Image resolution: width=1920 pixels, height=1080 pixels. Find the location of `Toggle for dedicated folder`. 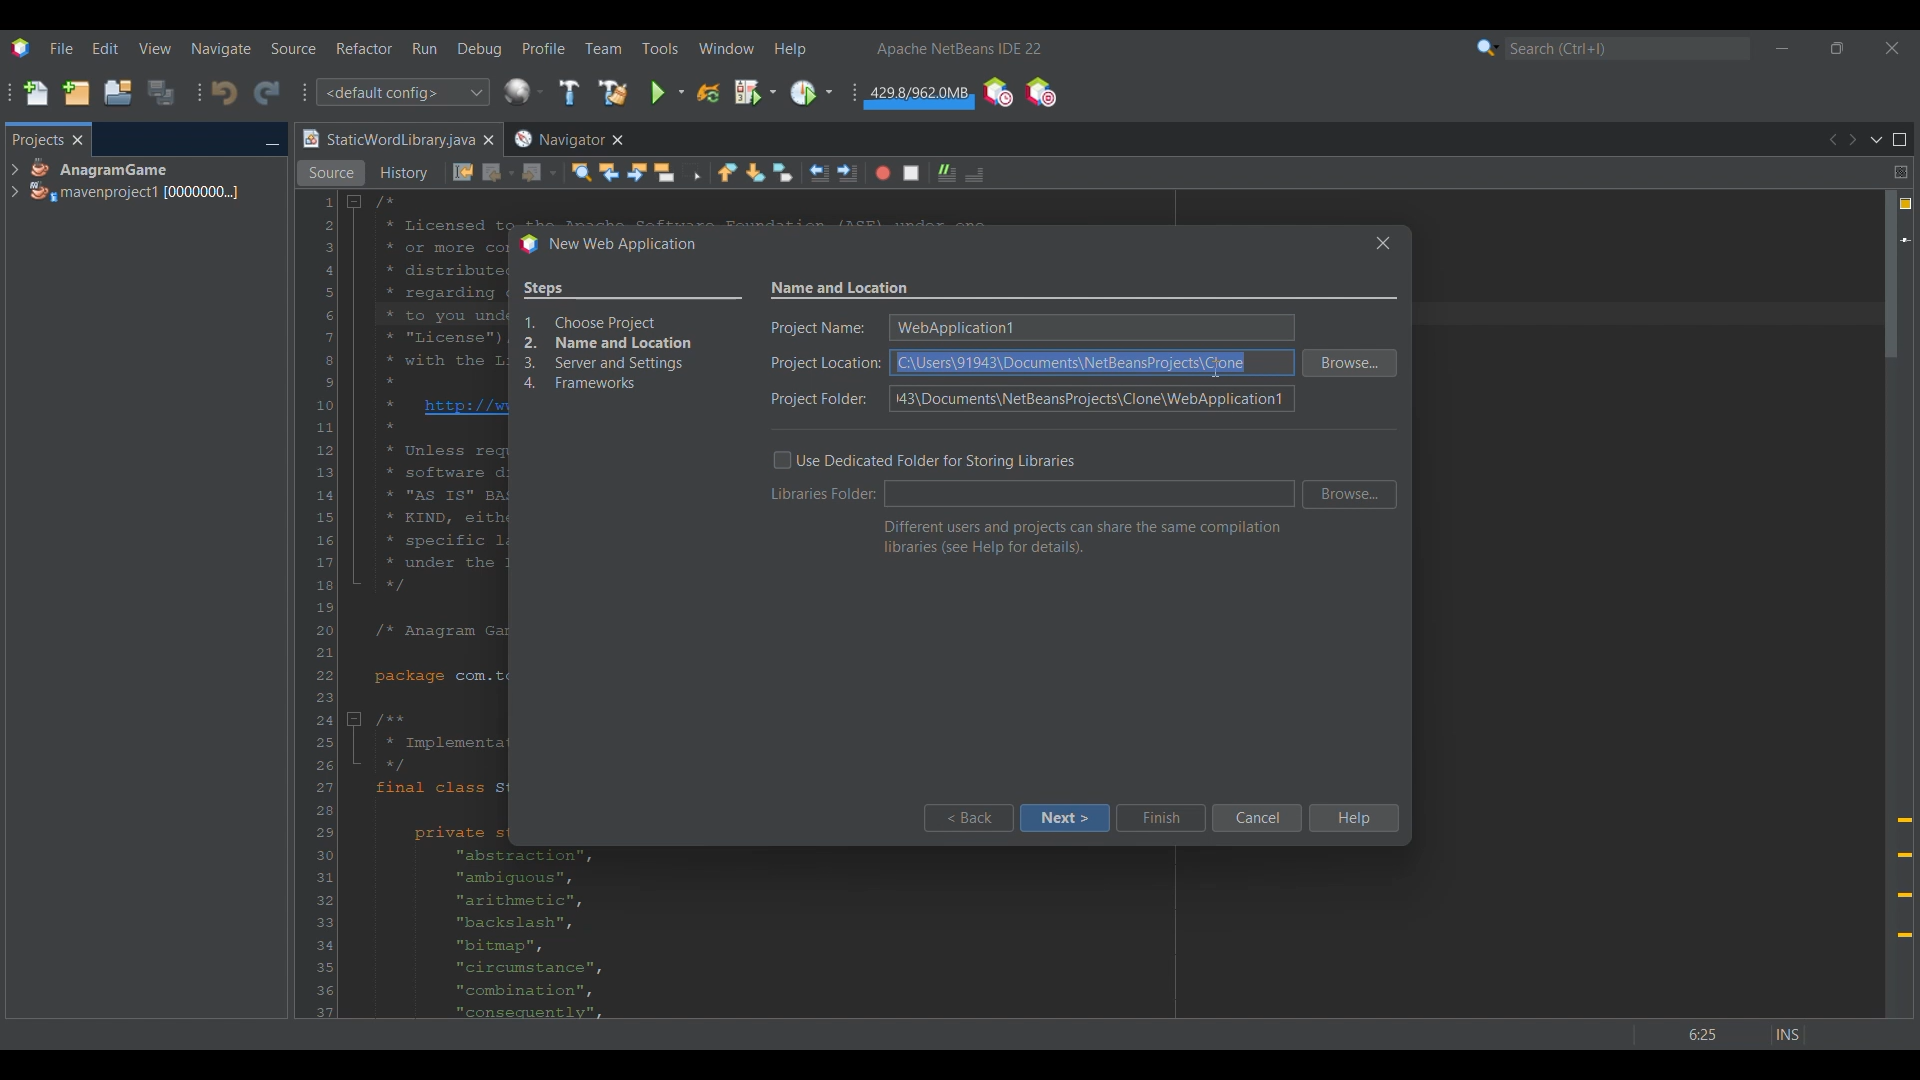

Toggle for dedicated folder is located at coordinates (924, 460).